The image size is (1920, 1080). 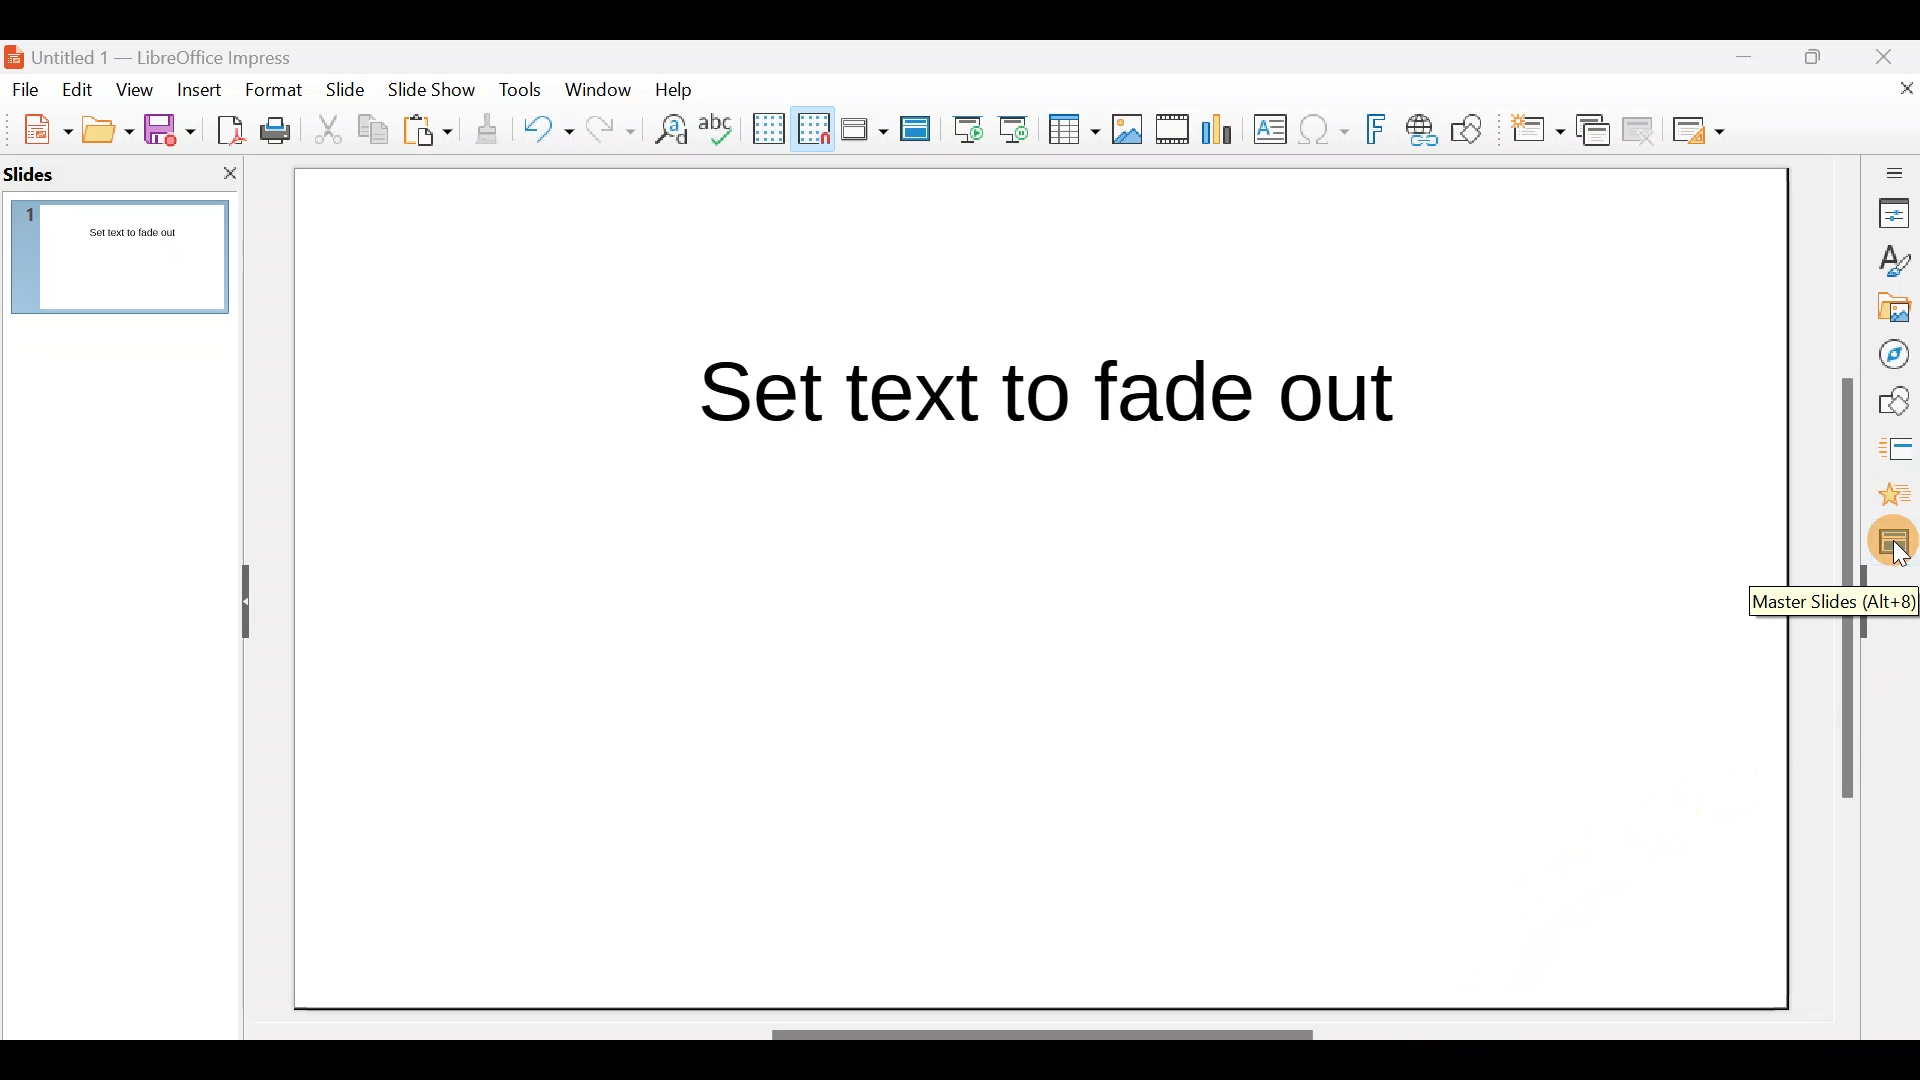 What do you see at coordinates (918, 130) in the screenshot?
I see `Master slide` at bounding box center [918, 130].